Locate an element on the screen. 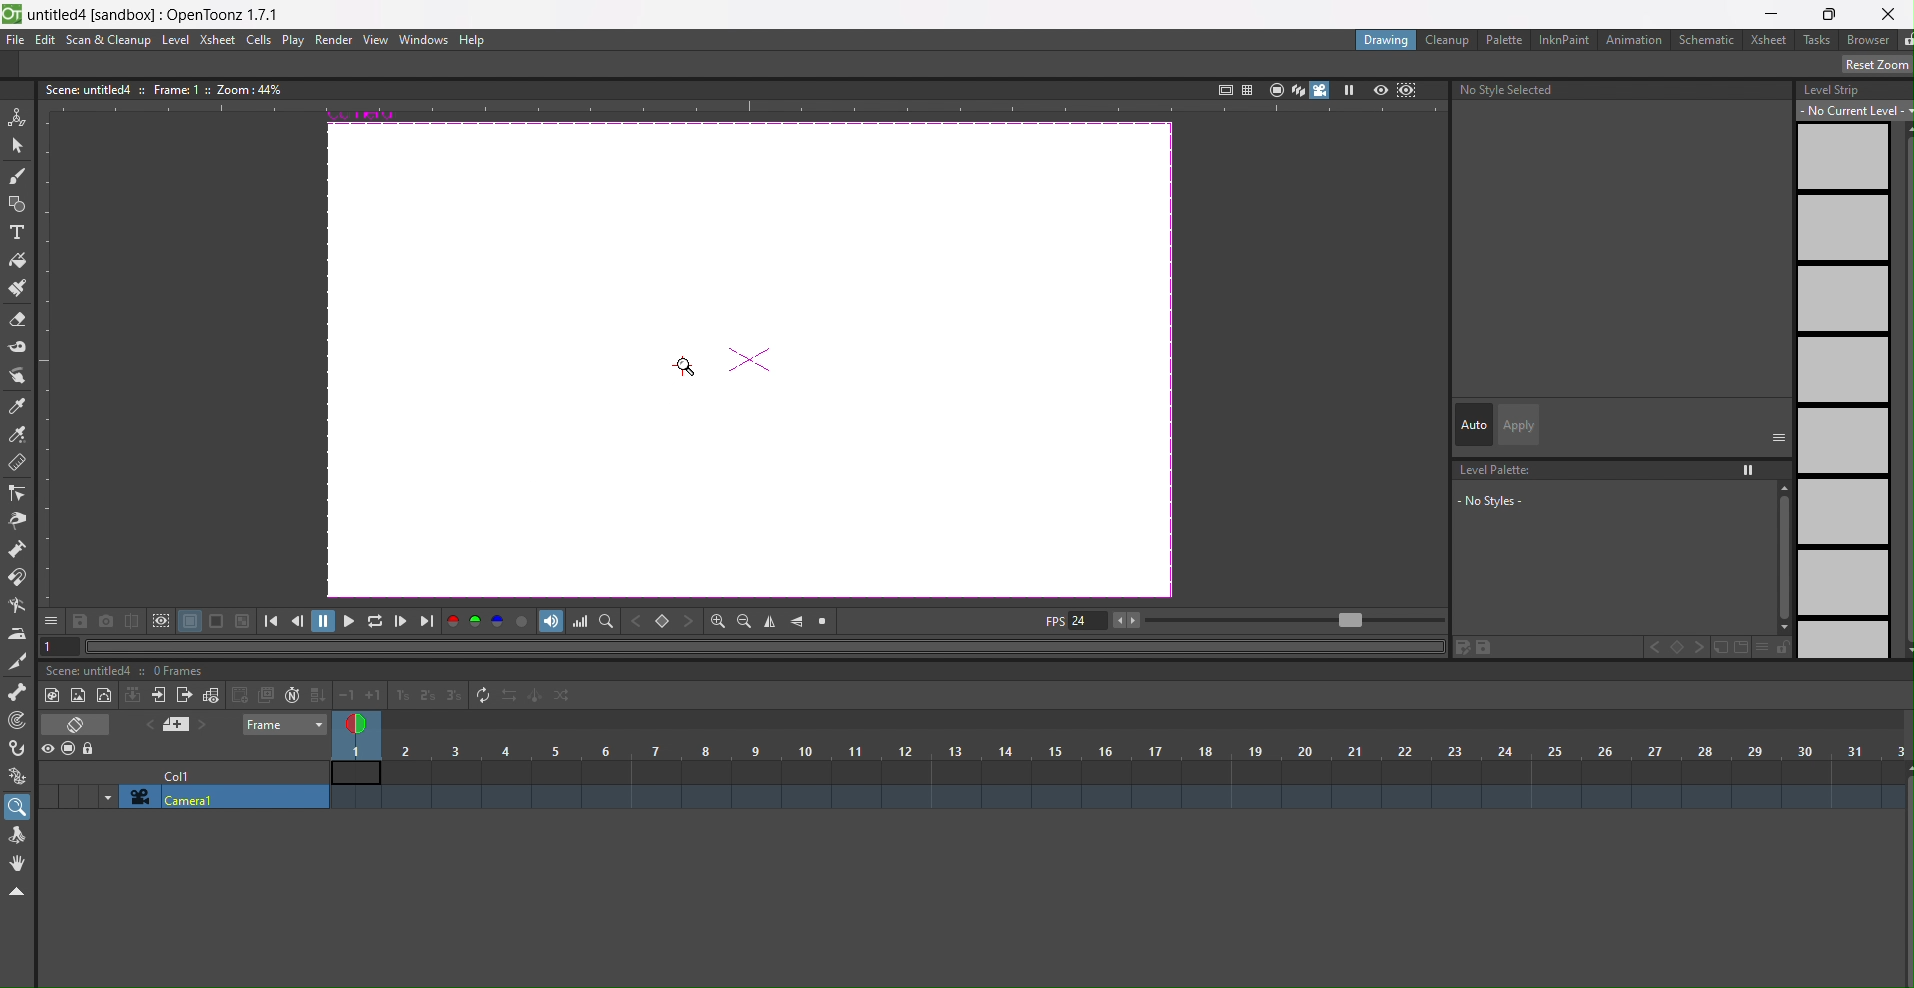  flip vertical is located at coordinates (772, 620).